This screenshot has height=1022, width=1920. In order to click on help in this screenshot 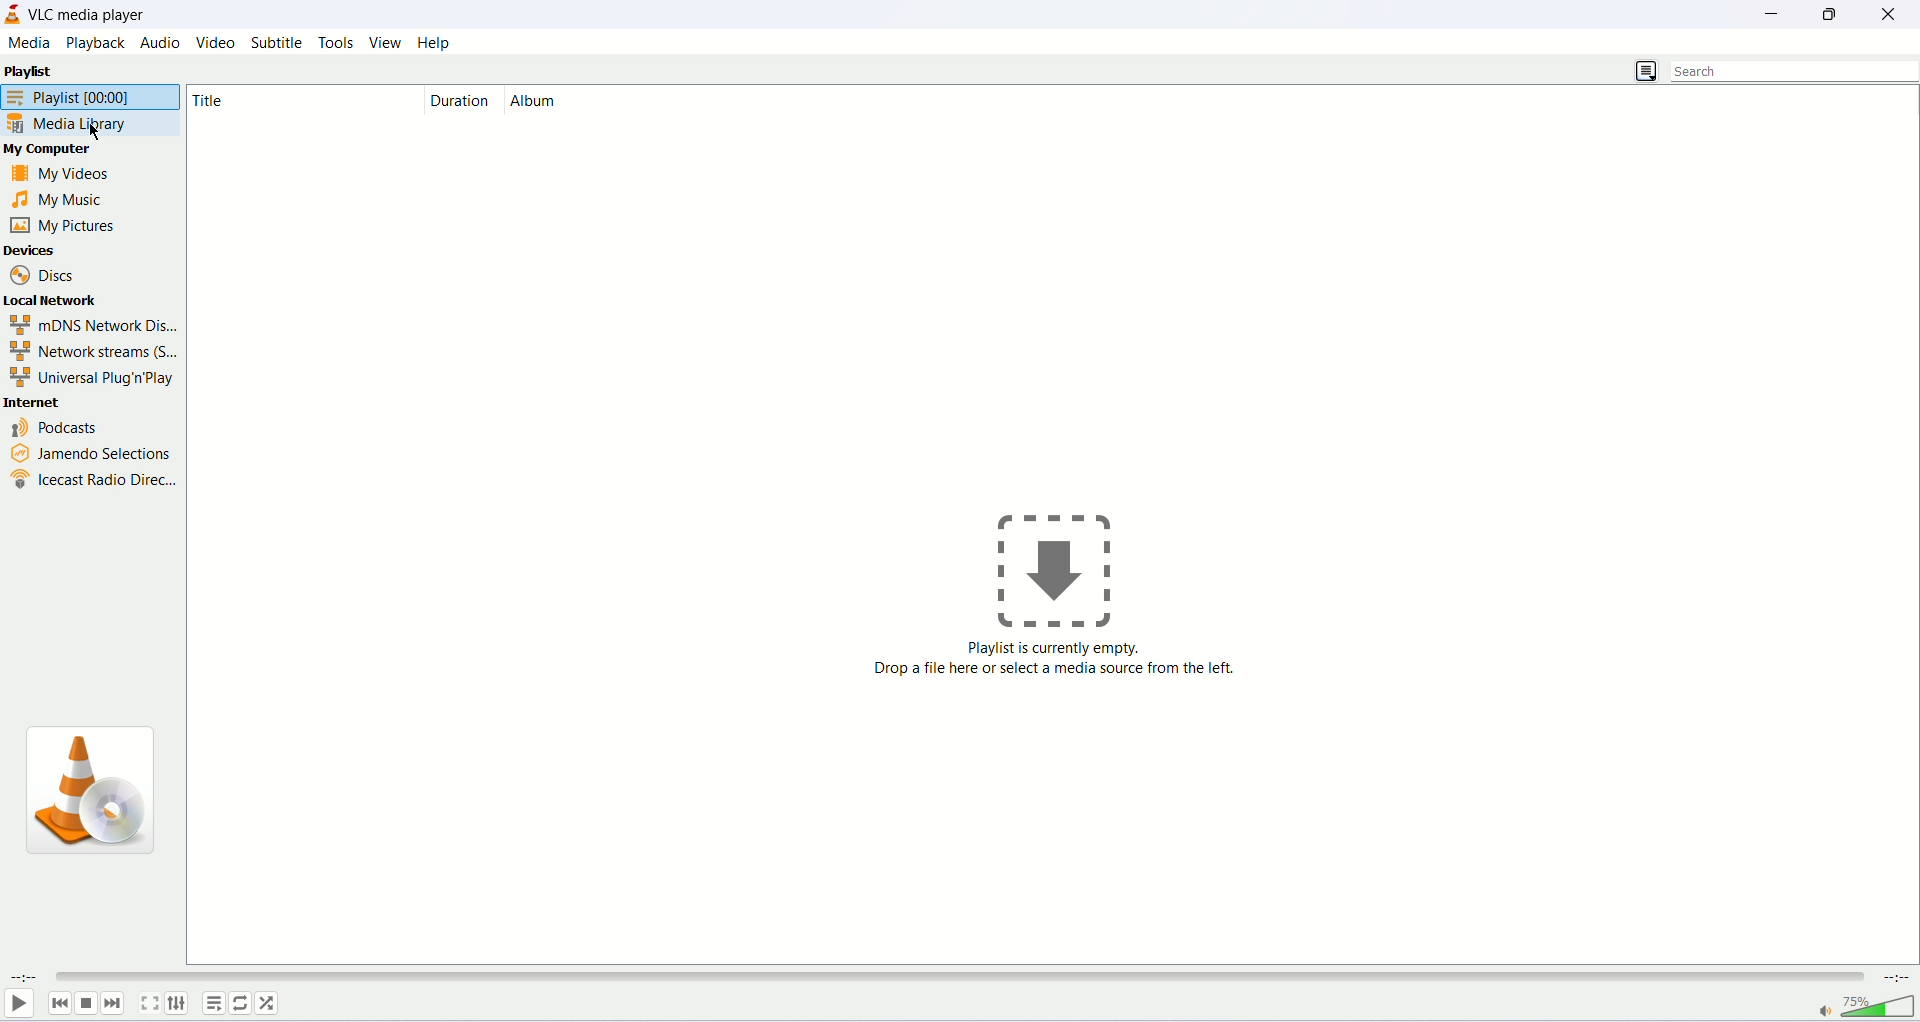, I will do `click(436, 43)`.